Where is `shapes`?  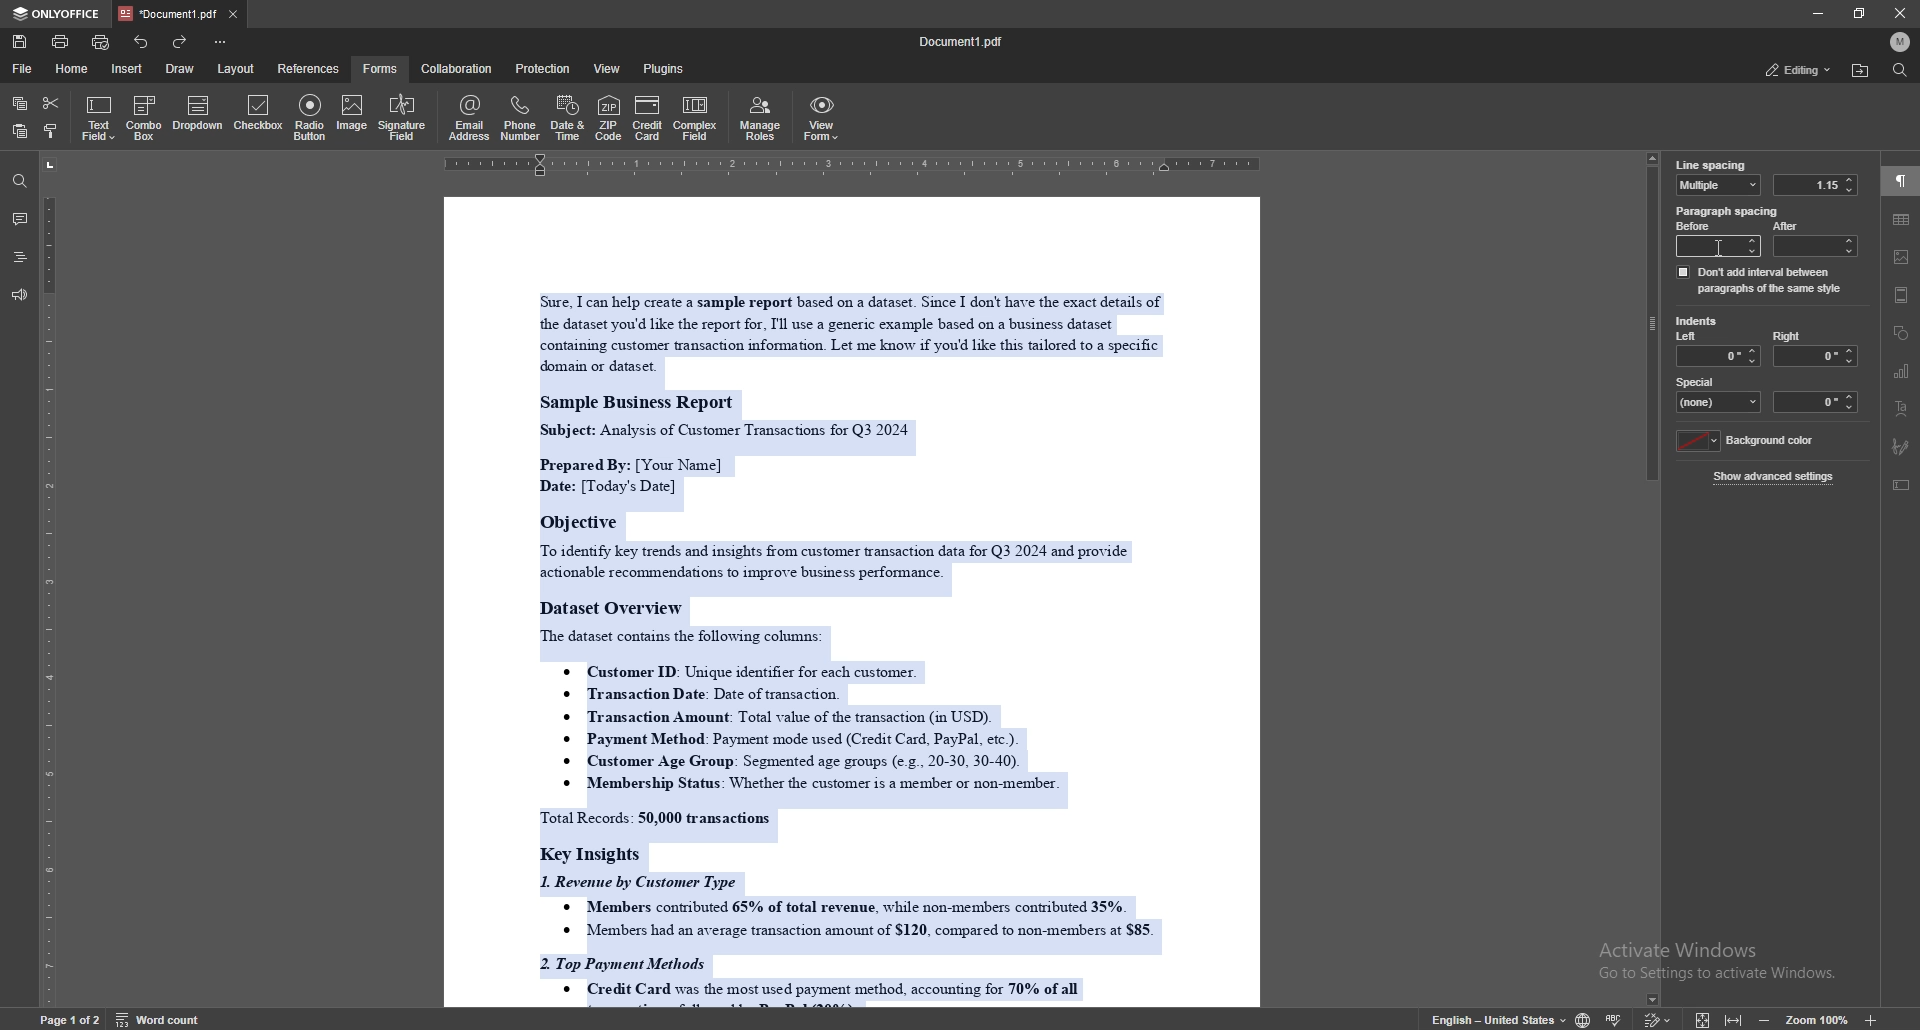 shapes is located at coordinates (1902, 333).